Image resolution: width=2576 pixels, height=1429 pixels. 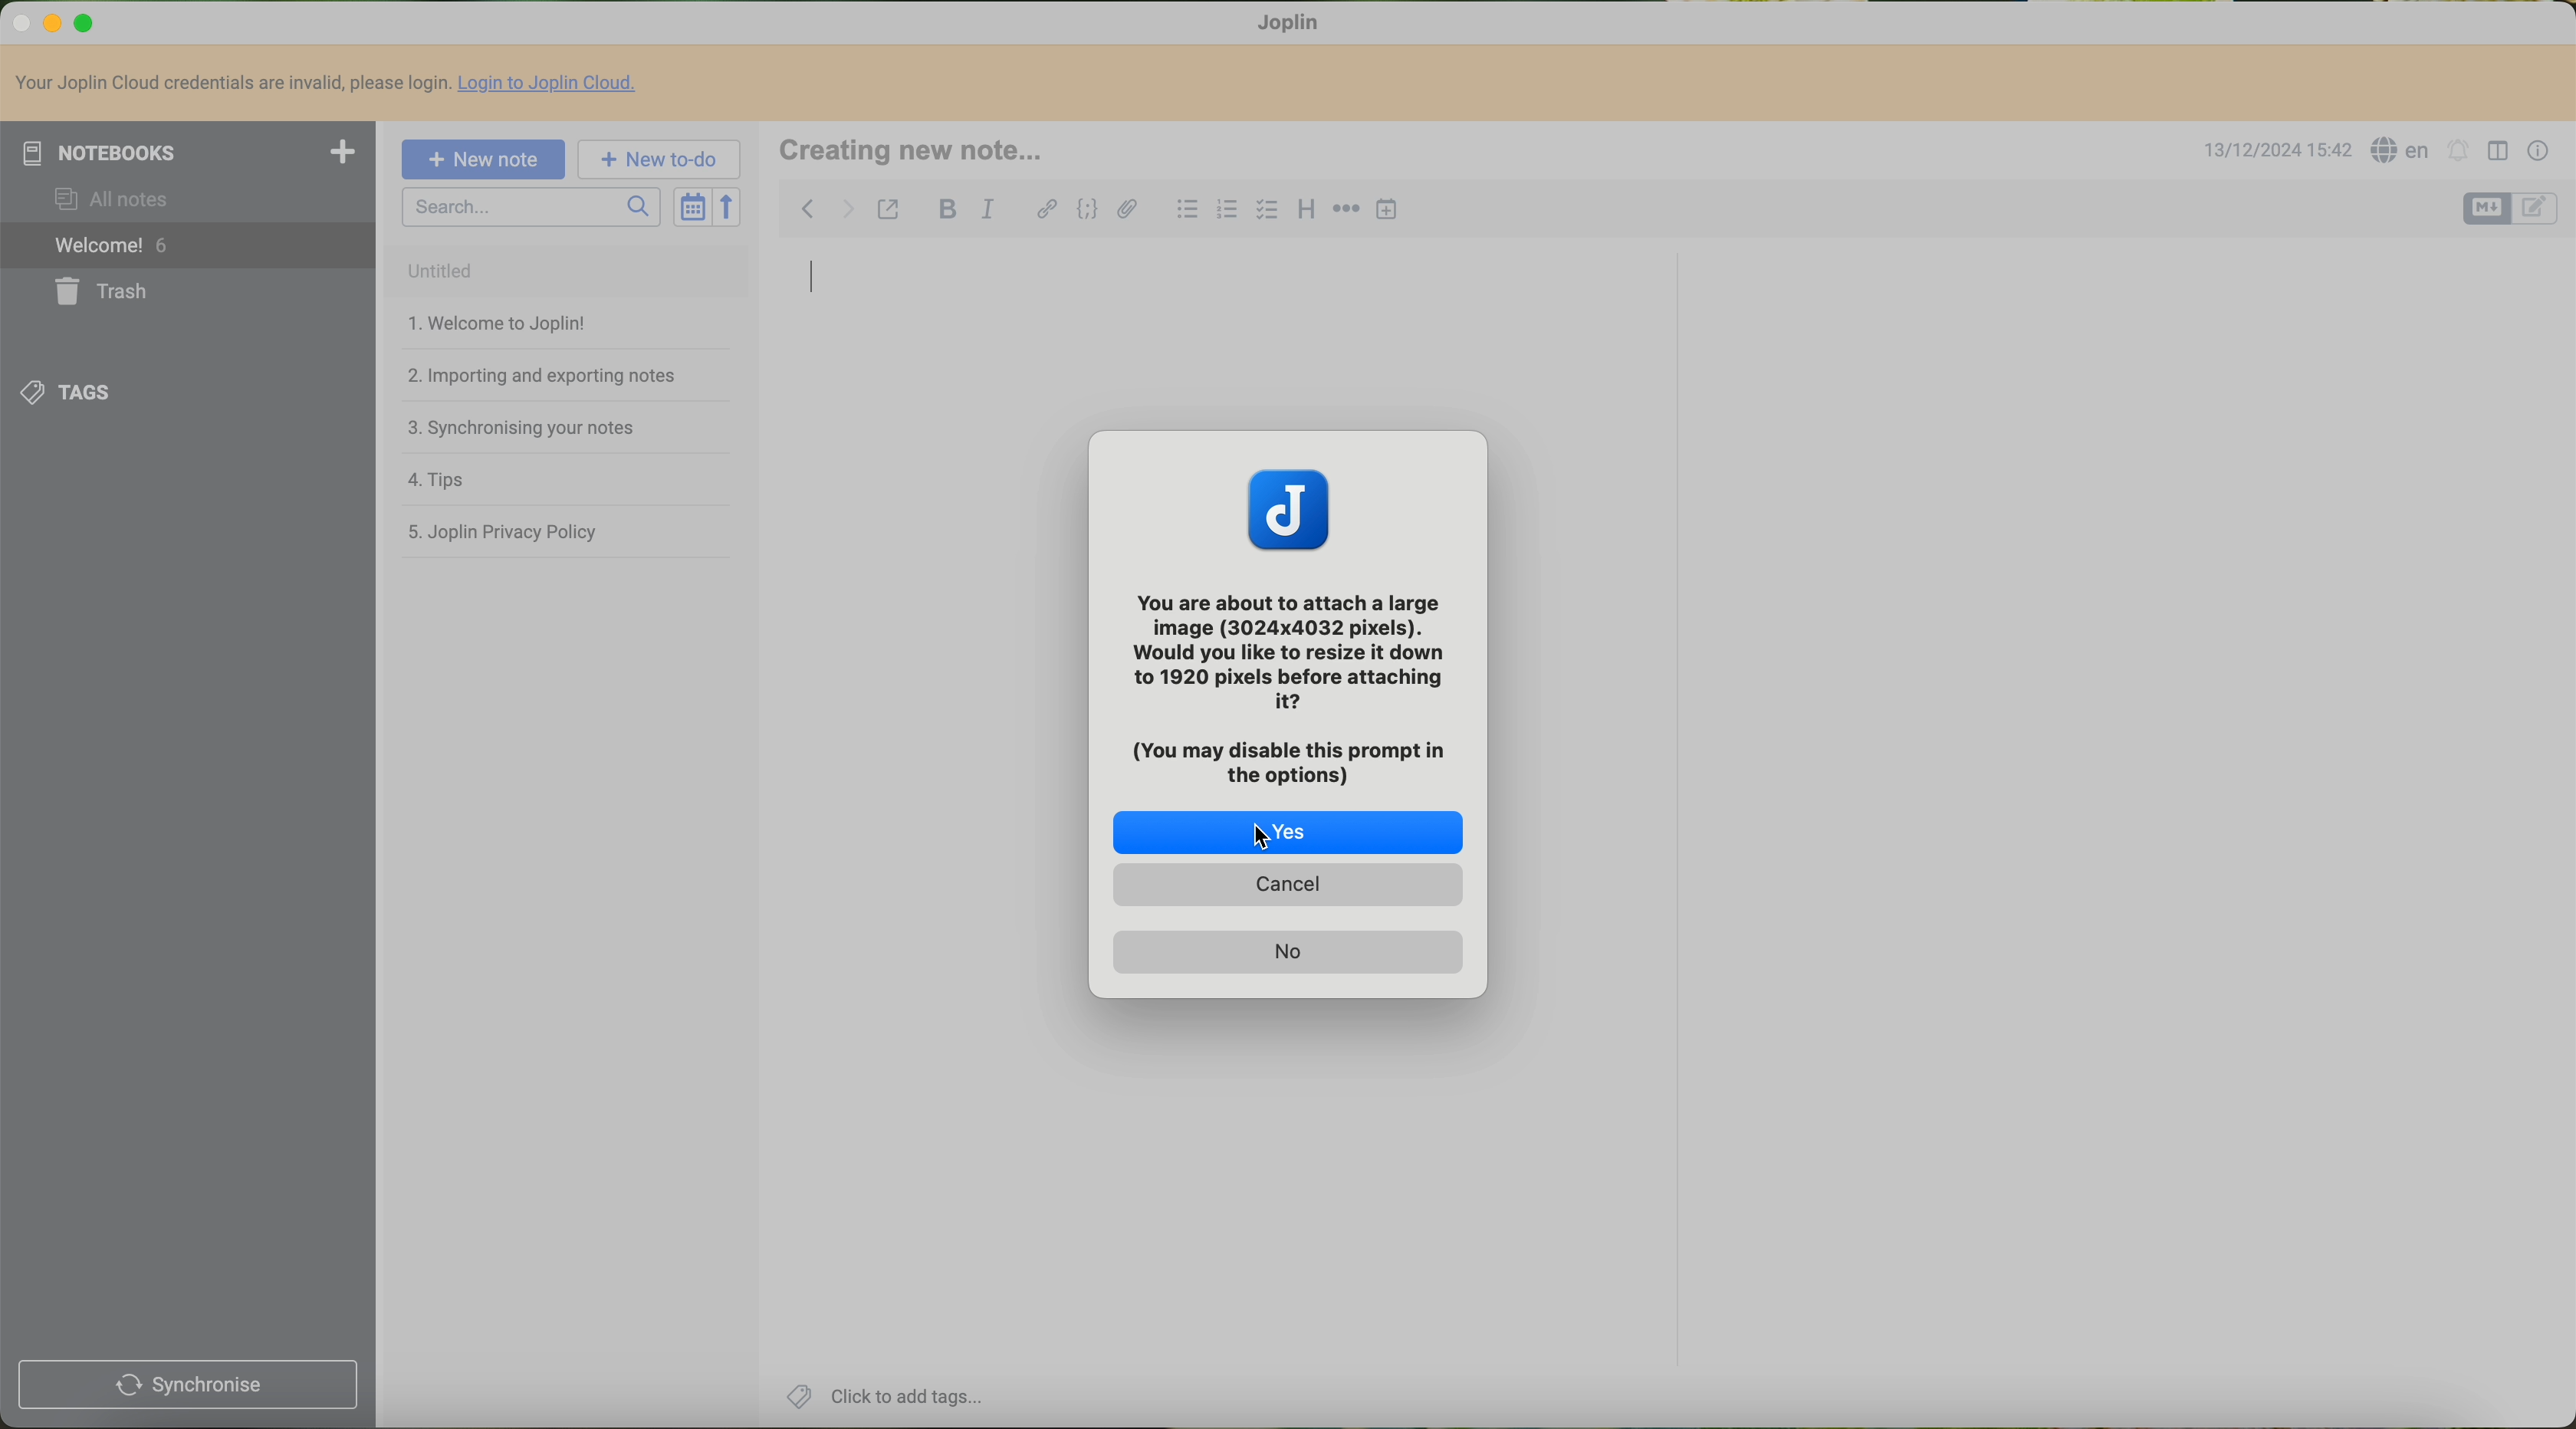 I want to click on hyperlink, so click(x=1047, y=208).